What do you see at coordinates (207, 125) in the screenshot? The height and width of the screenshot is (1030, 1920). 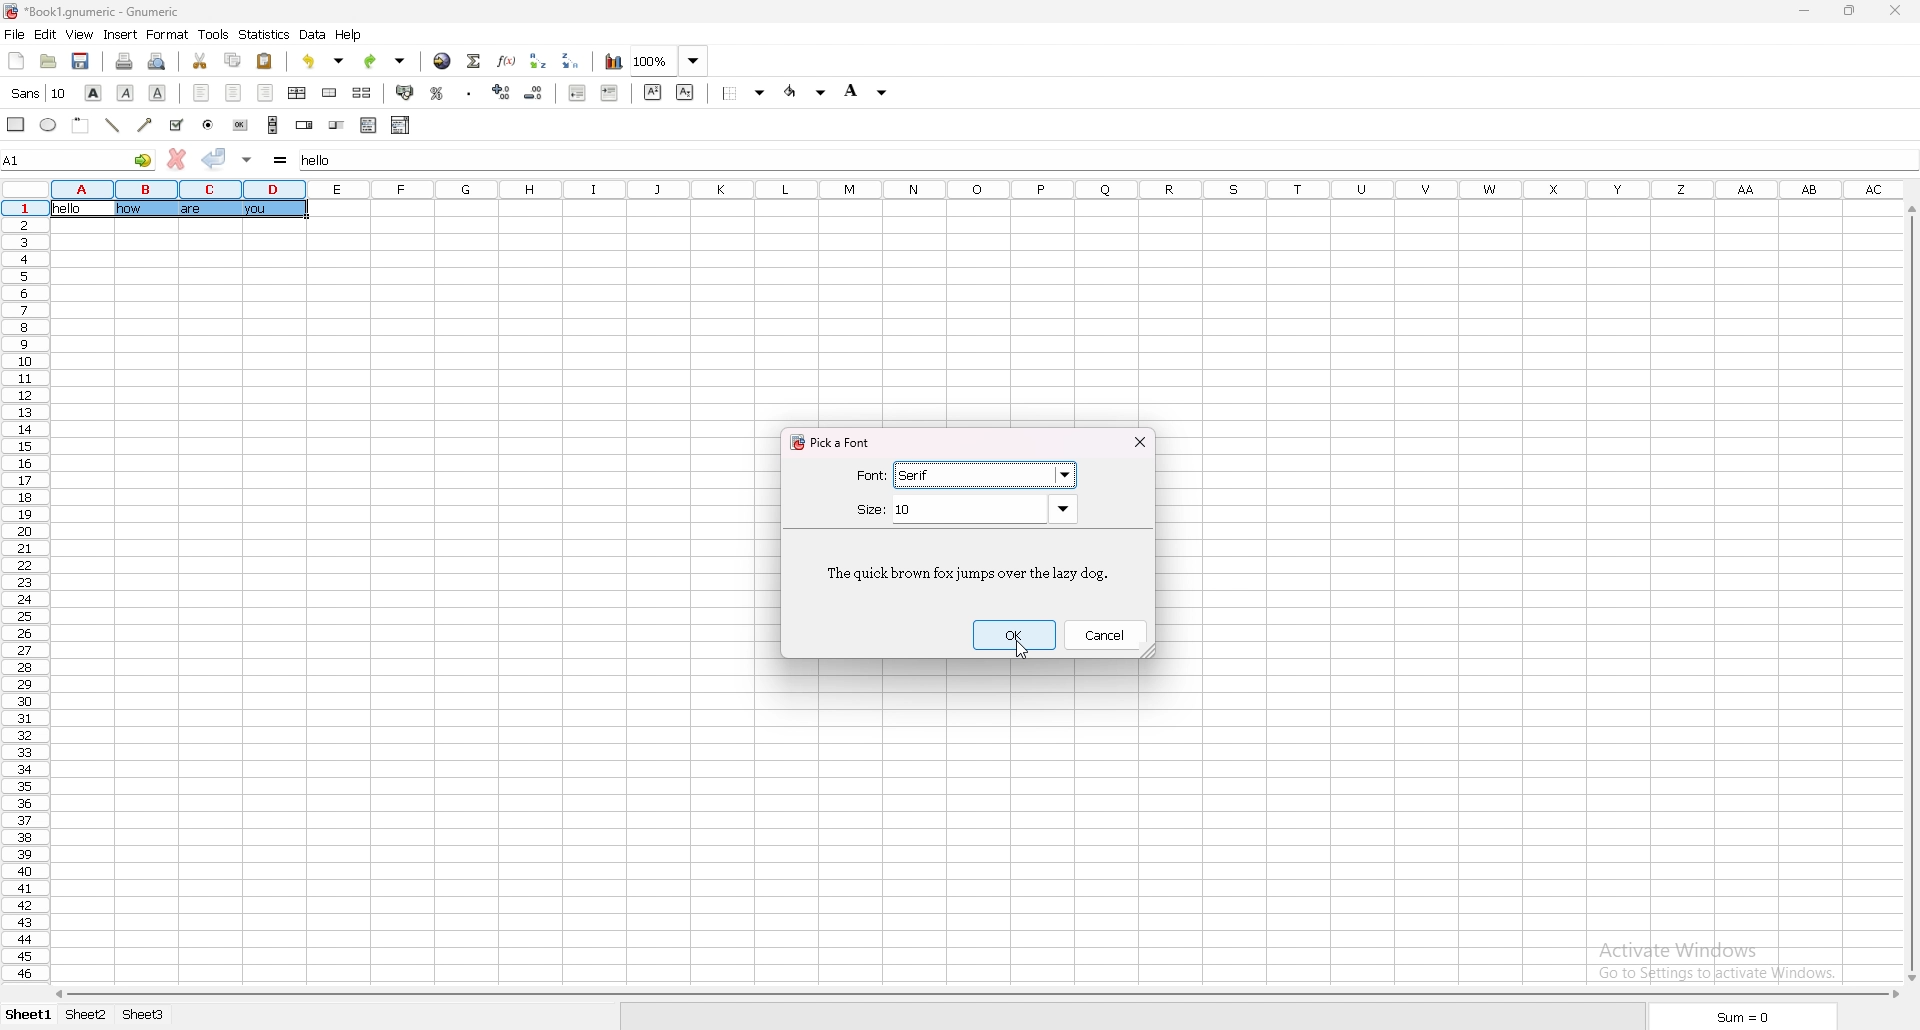 I see `radio button` at bounding box center [207, 125].